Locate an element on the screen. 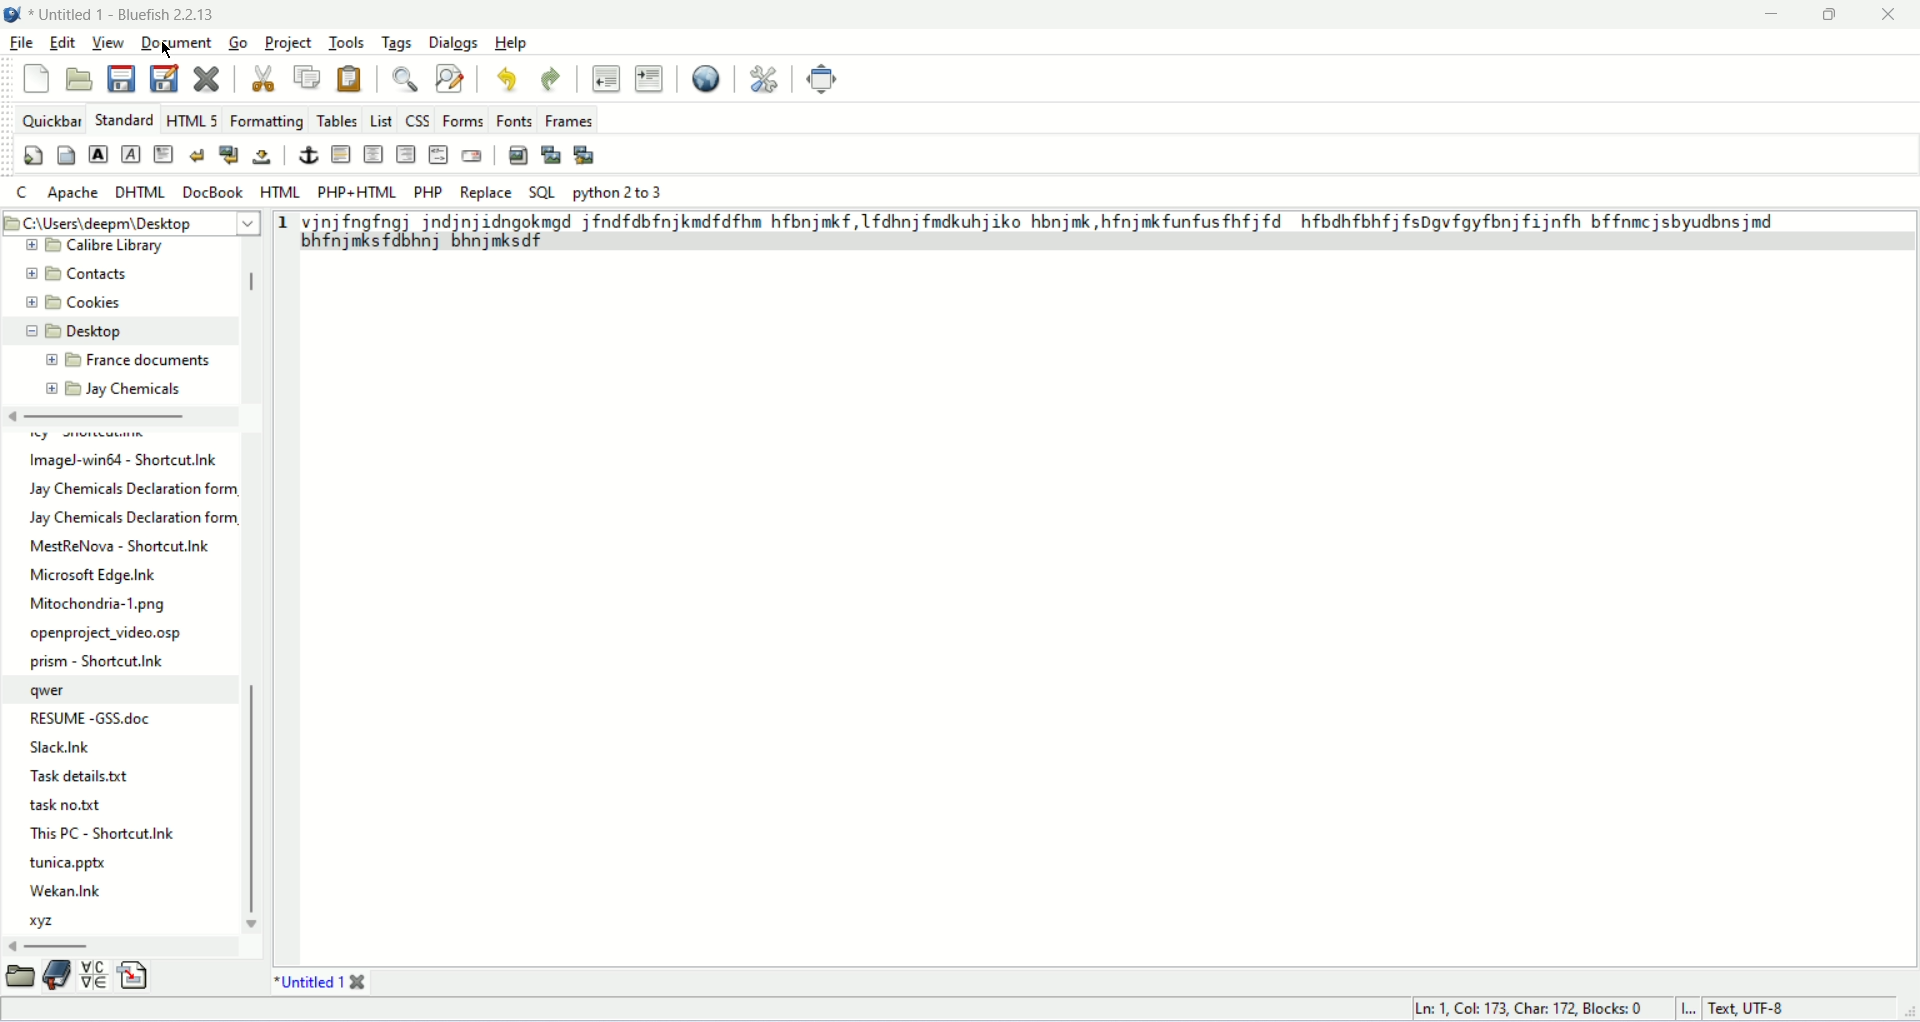 The height and width of the screenshot is (1022, 1920). horizontal scroll bar is located at coordinates (58, 948).